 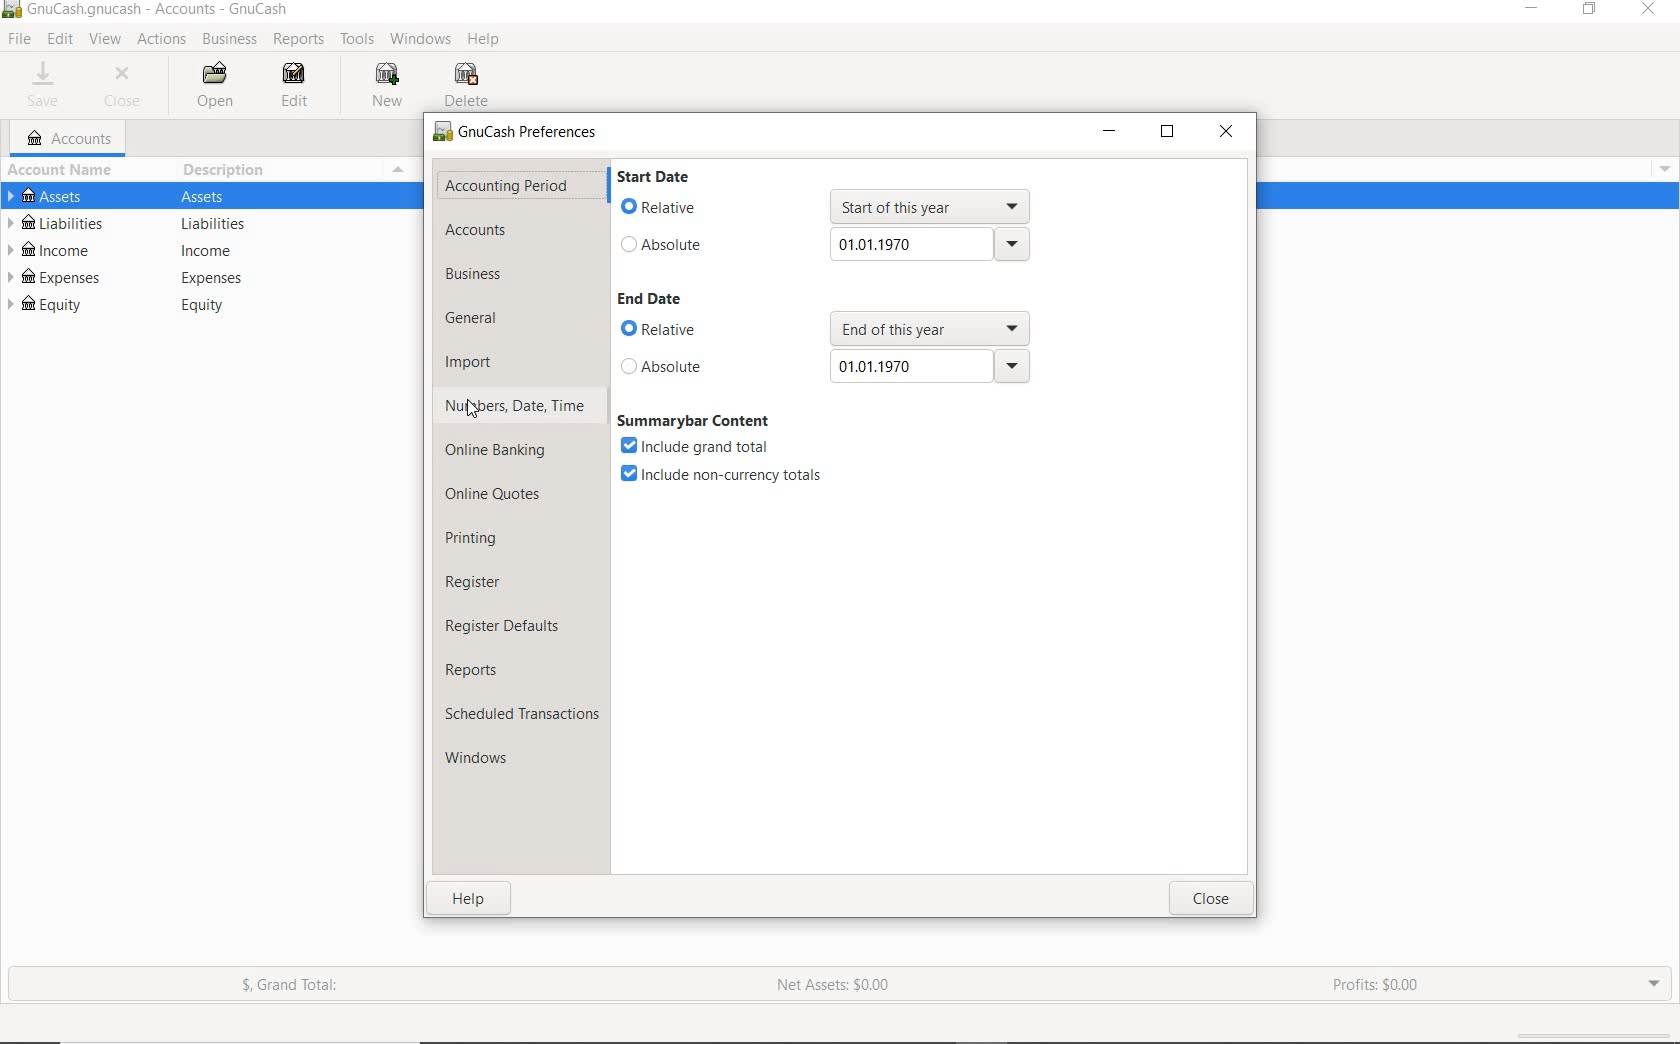 I want to click on general, so click(x=479, y=321).